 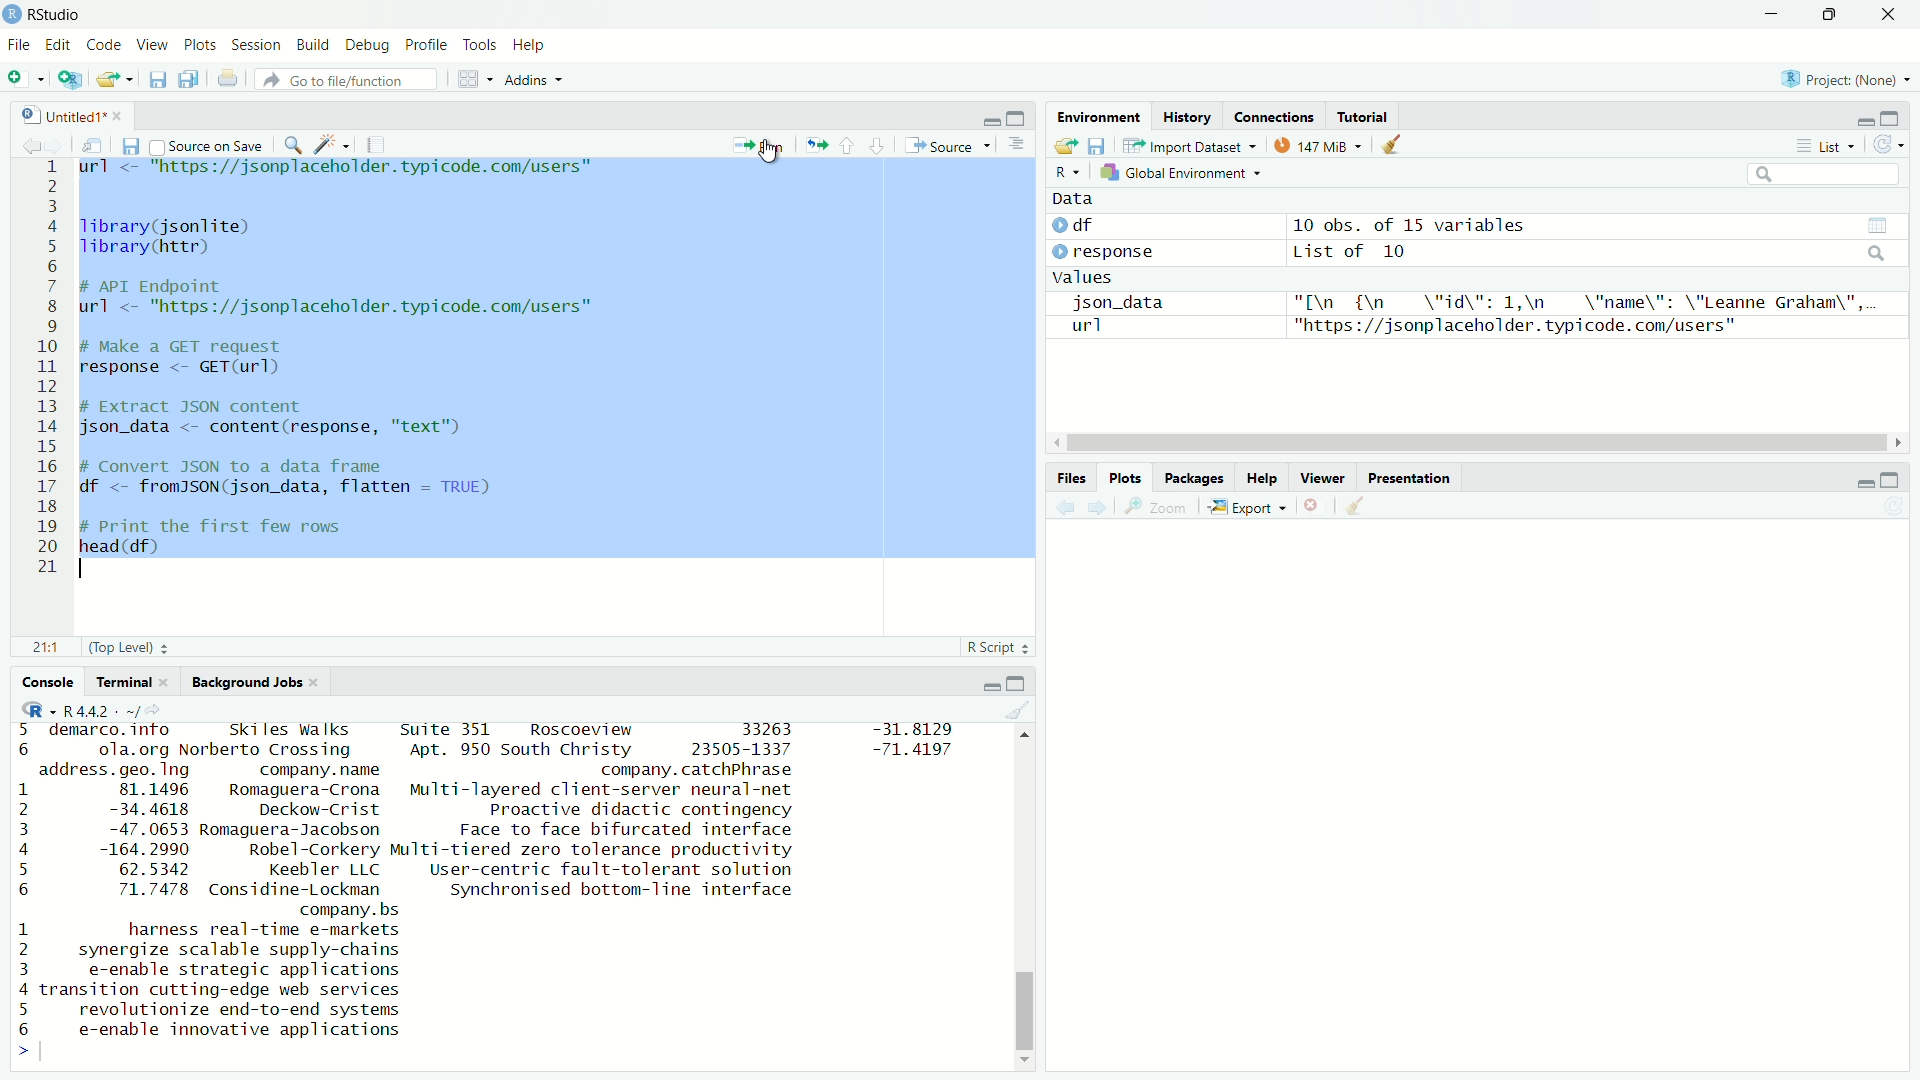 What do you see at coordinates (21, 882) in the screenshot?
I see `Rows` at bounding box center [21, 882].